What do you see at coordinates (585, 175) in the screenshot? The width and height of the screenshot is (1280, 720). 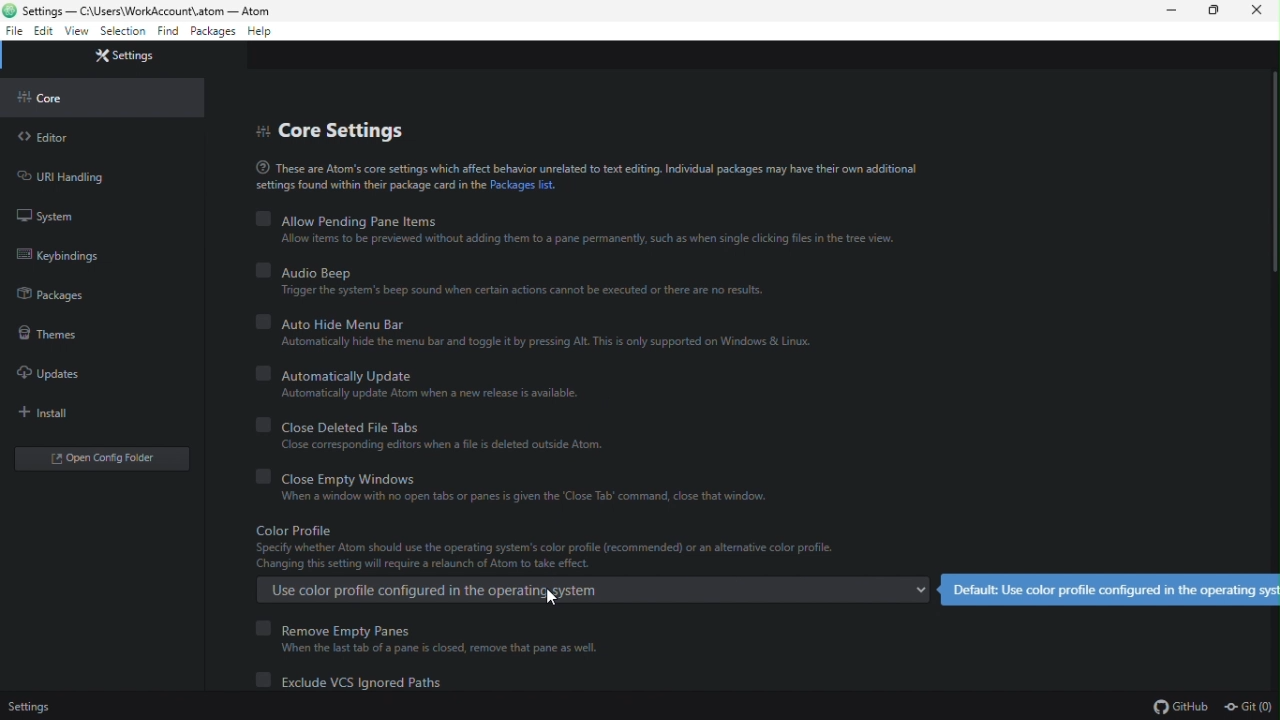 I see `text` at bounding box center [585, 175].